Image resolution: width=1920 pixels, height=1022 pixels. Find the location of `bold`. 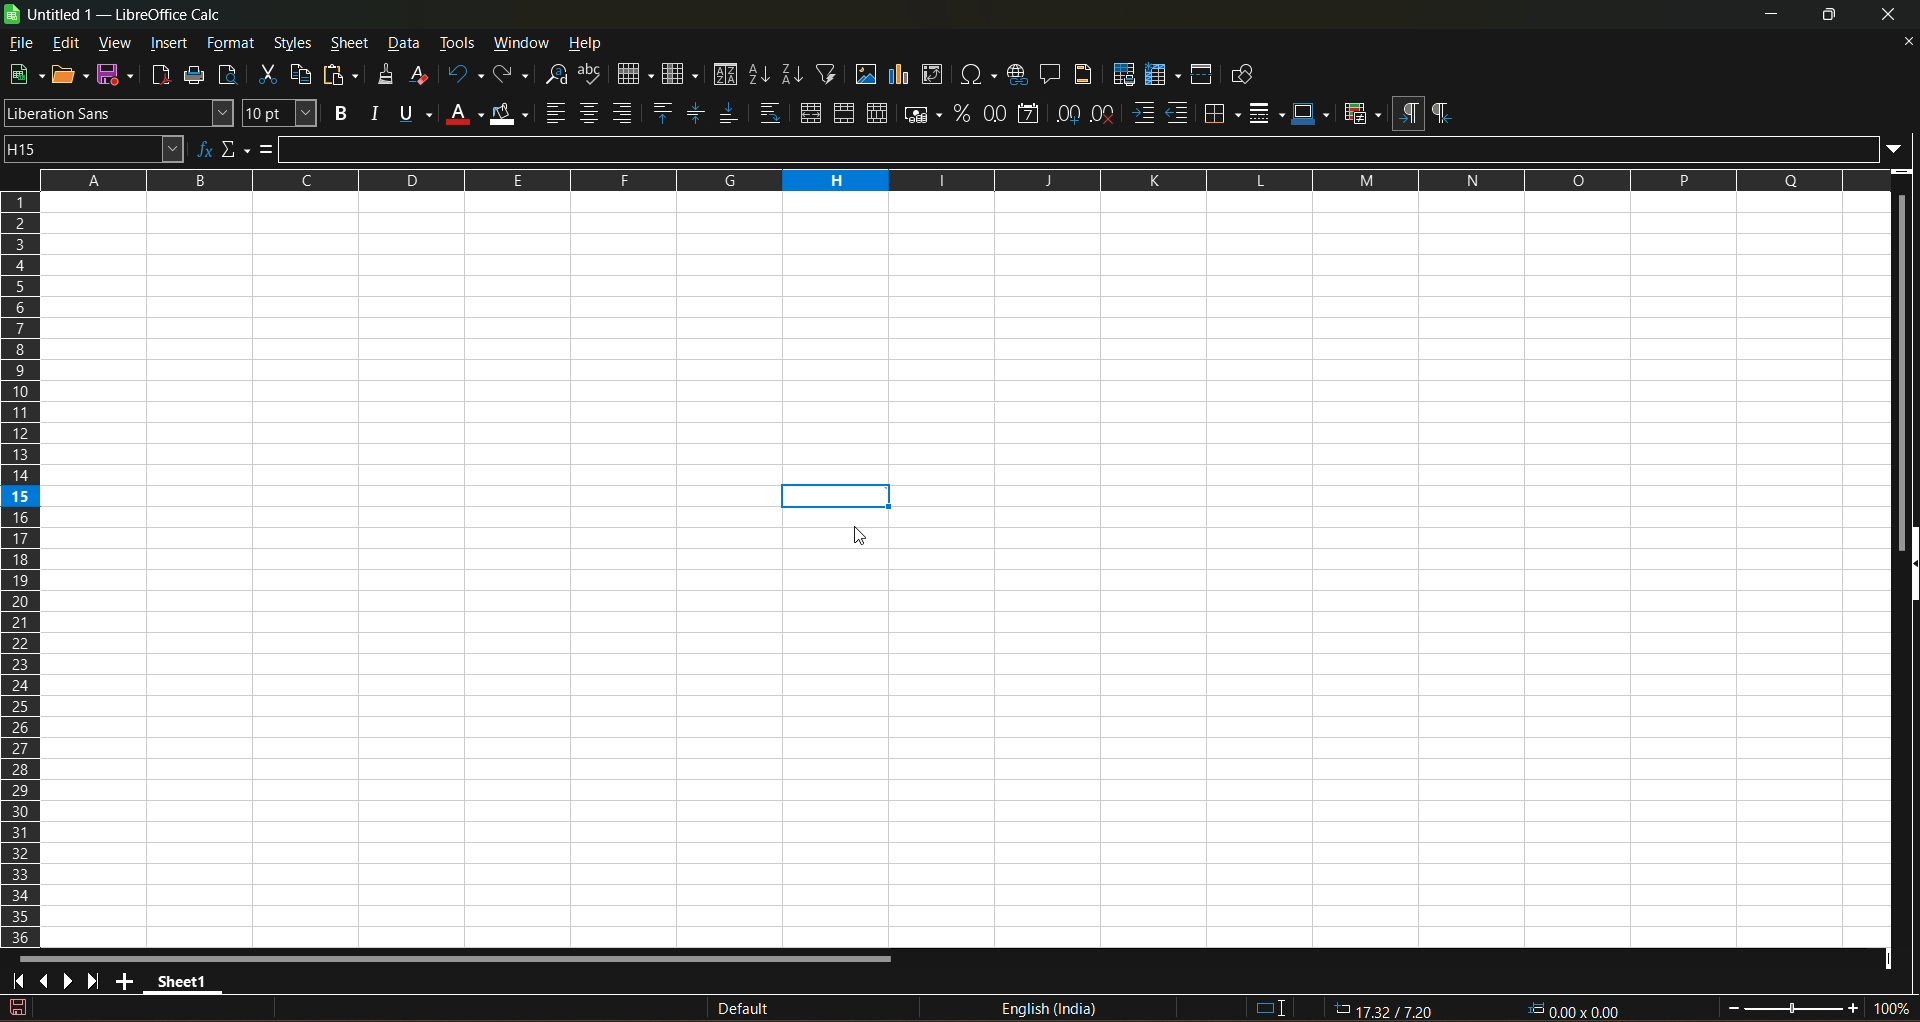

bold is located at coordinates (342, 115).